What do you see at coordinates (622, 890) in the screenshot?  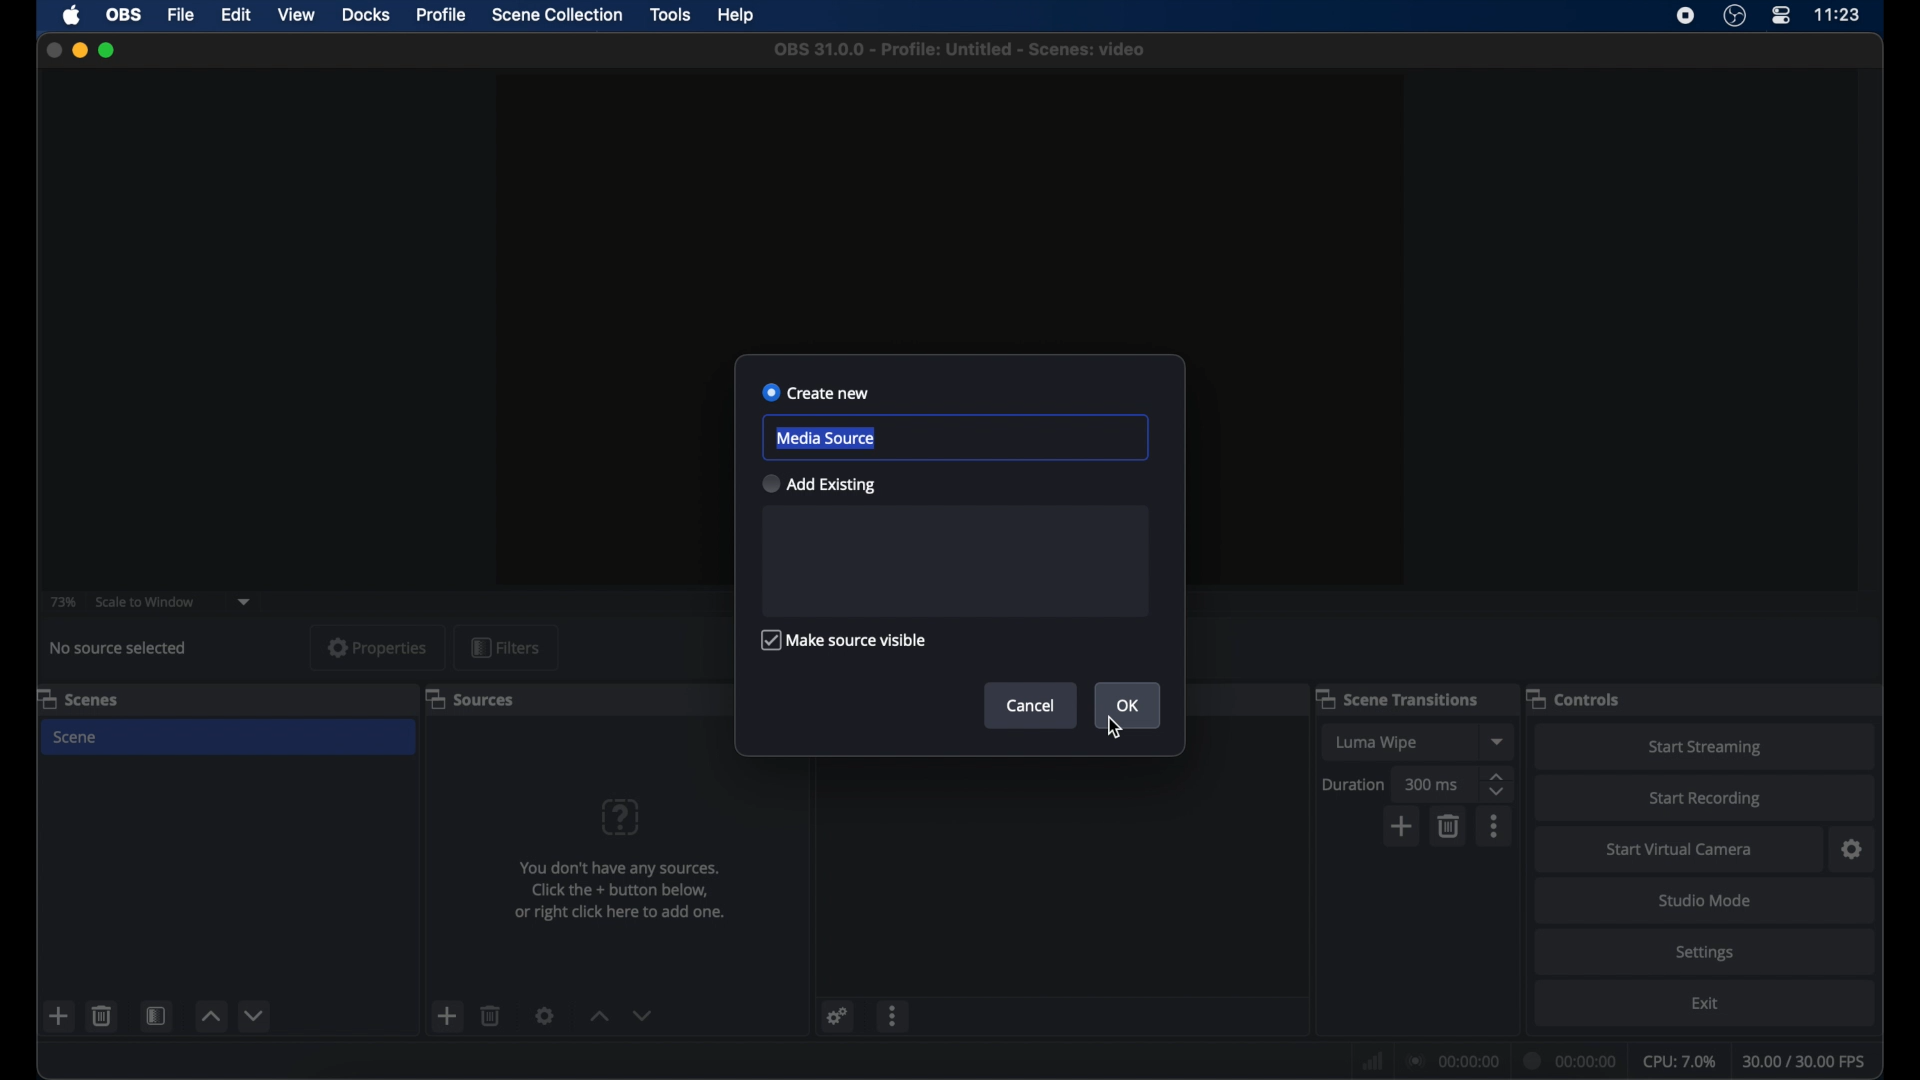 I see `info` at bounding box center [622, 890].